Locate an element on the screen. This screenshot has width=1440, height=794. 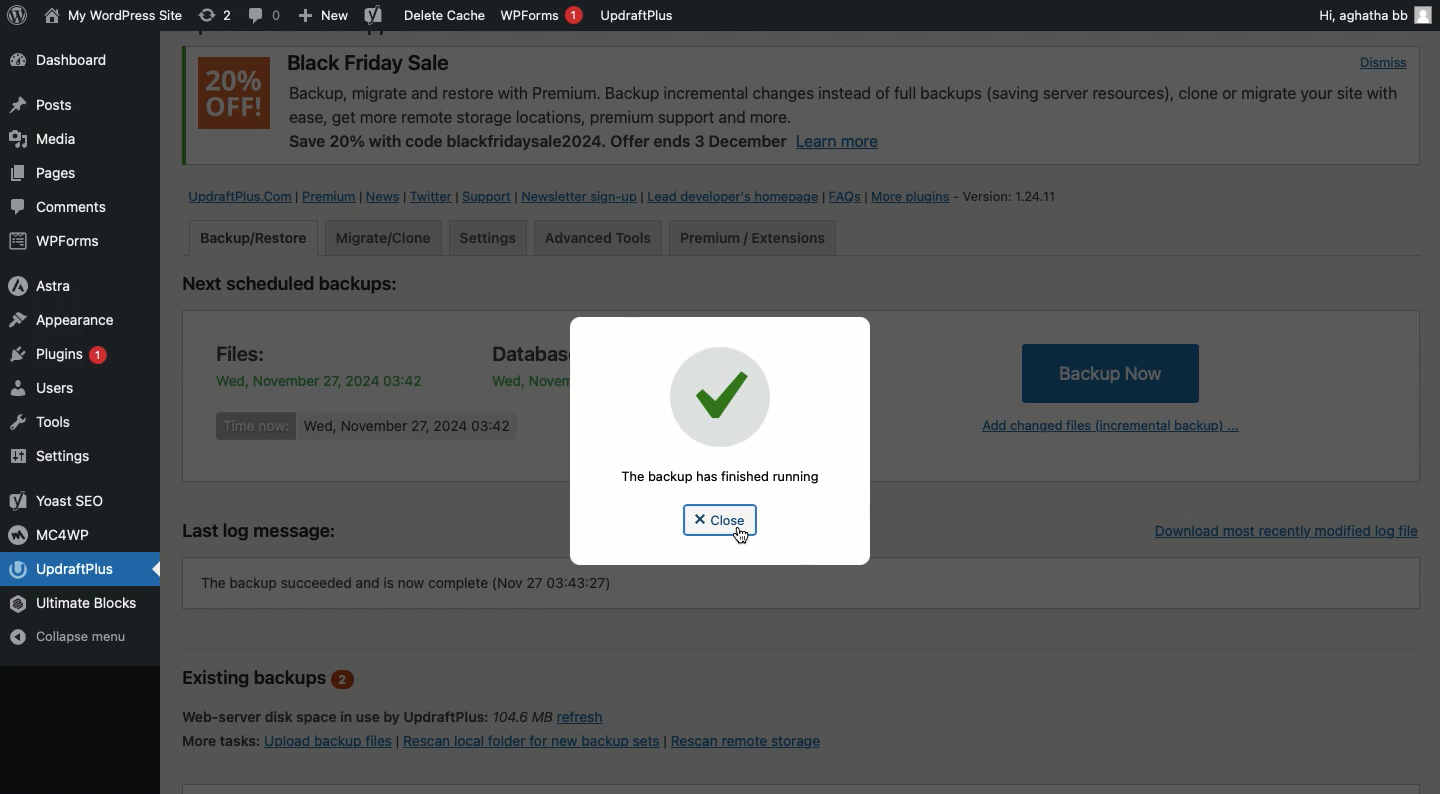
Media is located at coordinates (46, 138).